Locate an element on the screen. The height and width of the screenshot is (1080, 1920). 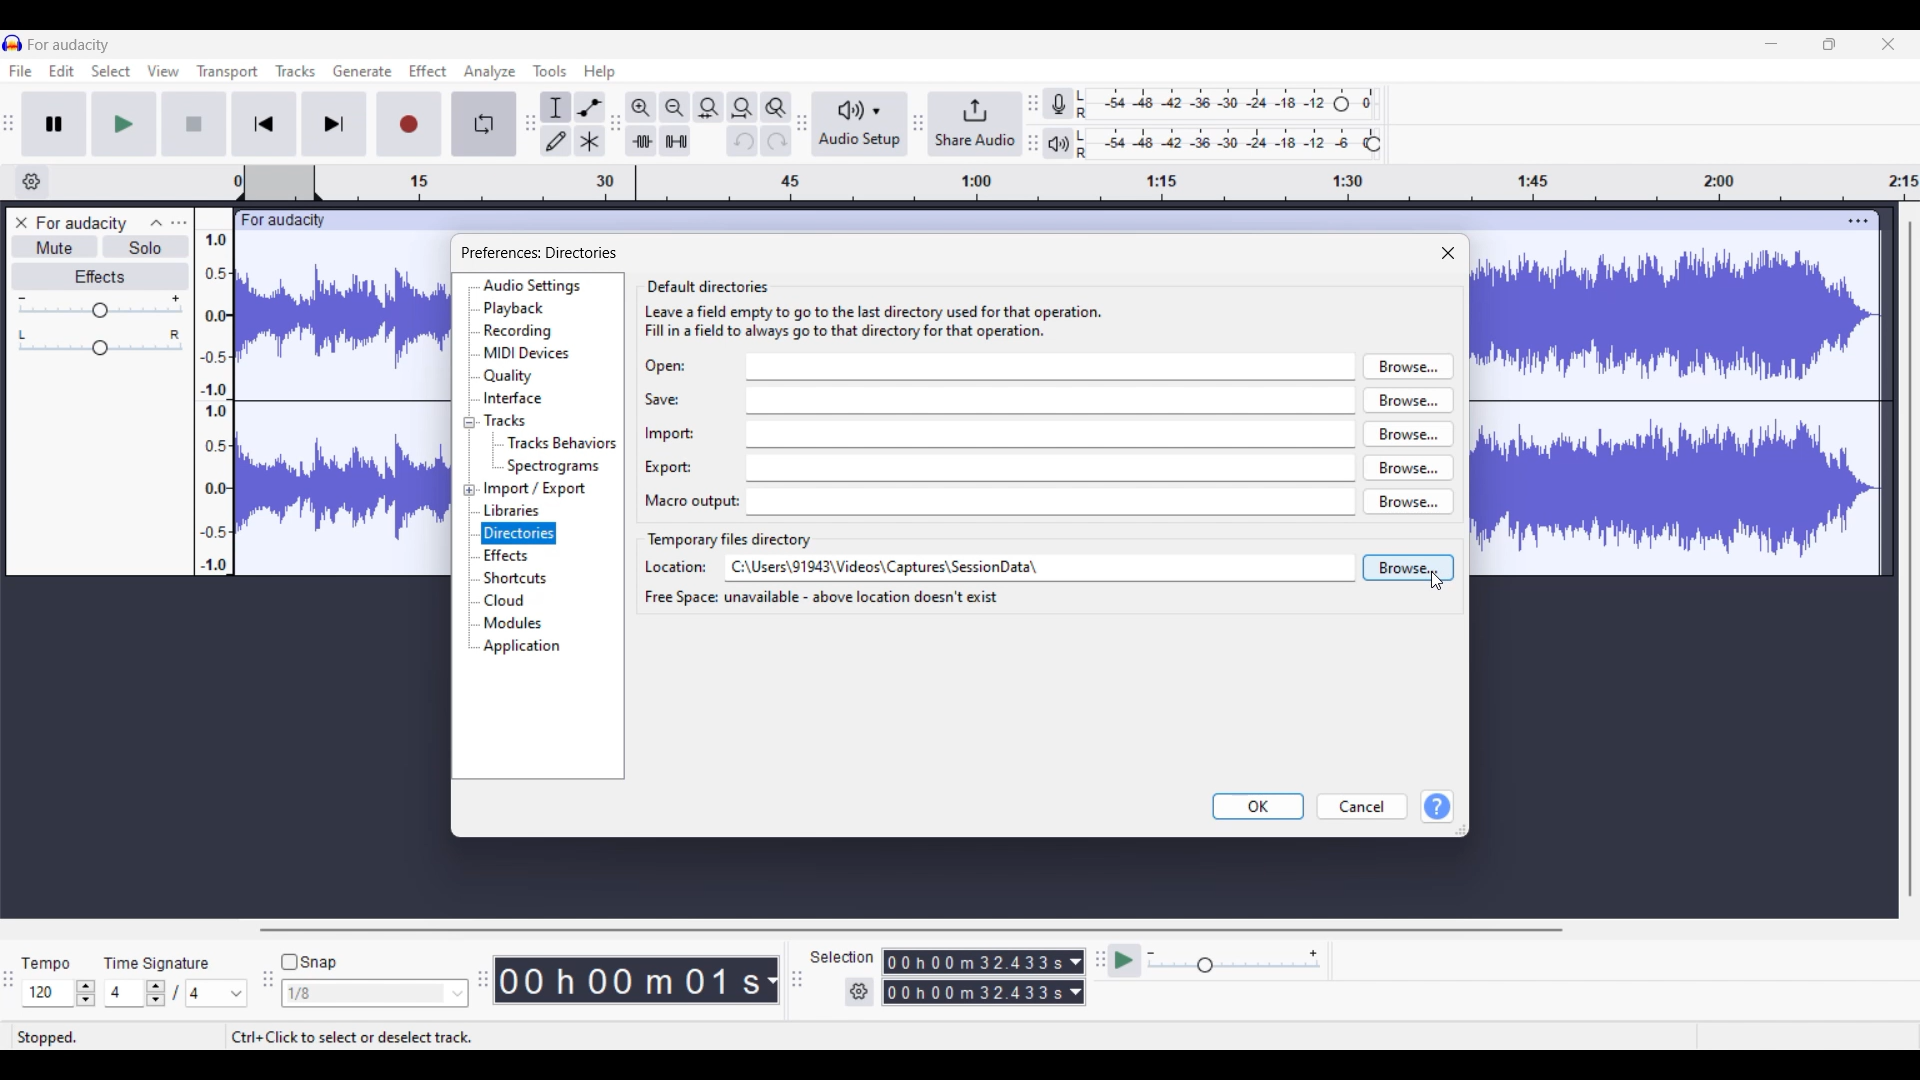
Collapse/Expand is located at coordinates (469, 456).